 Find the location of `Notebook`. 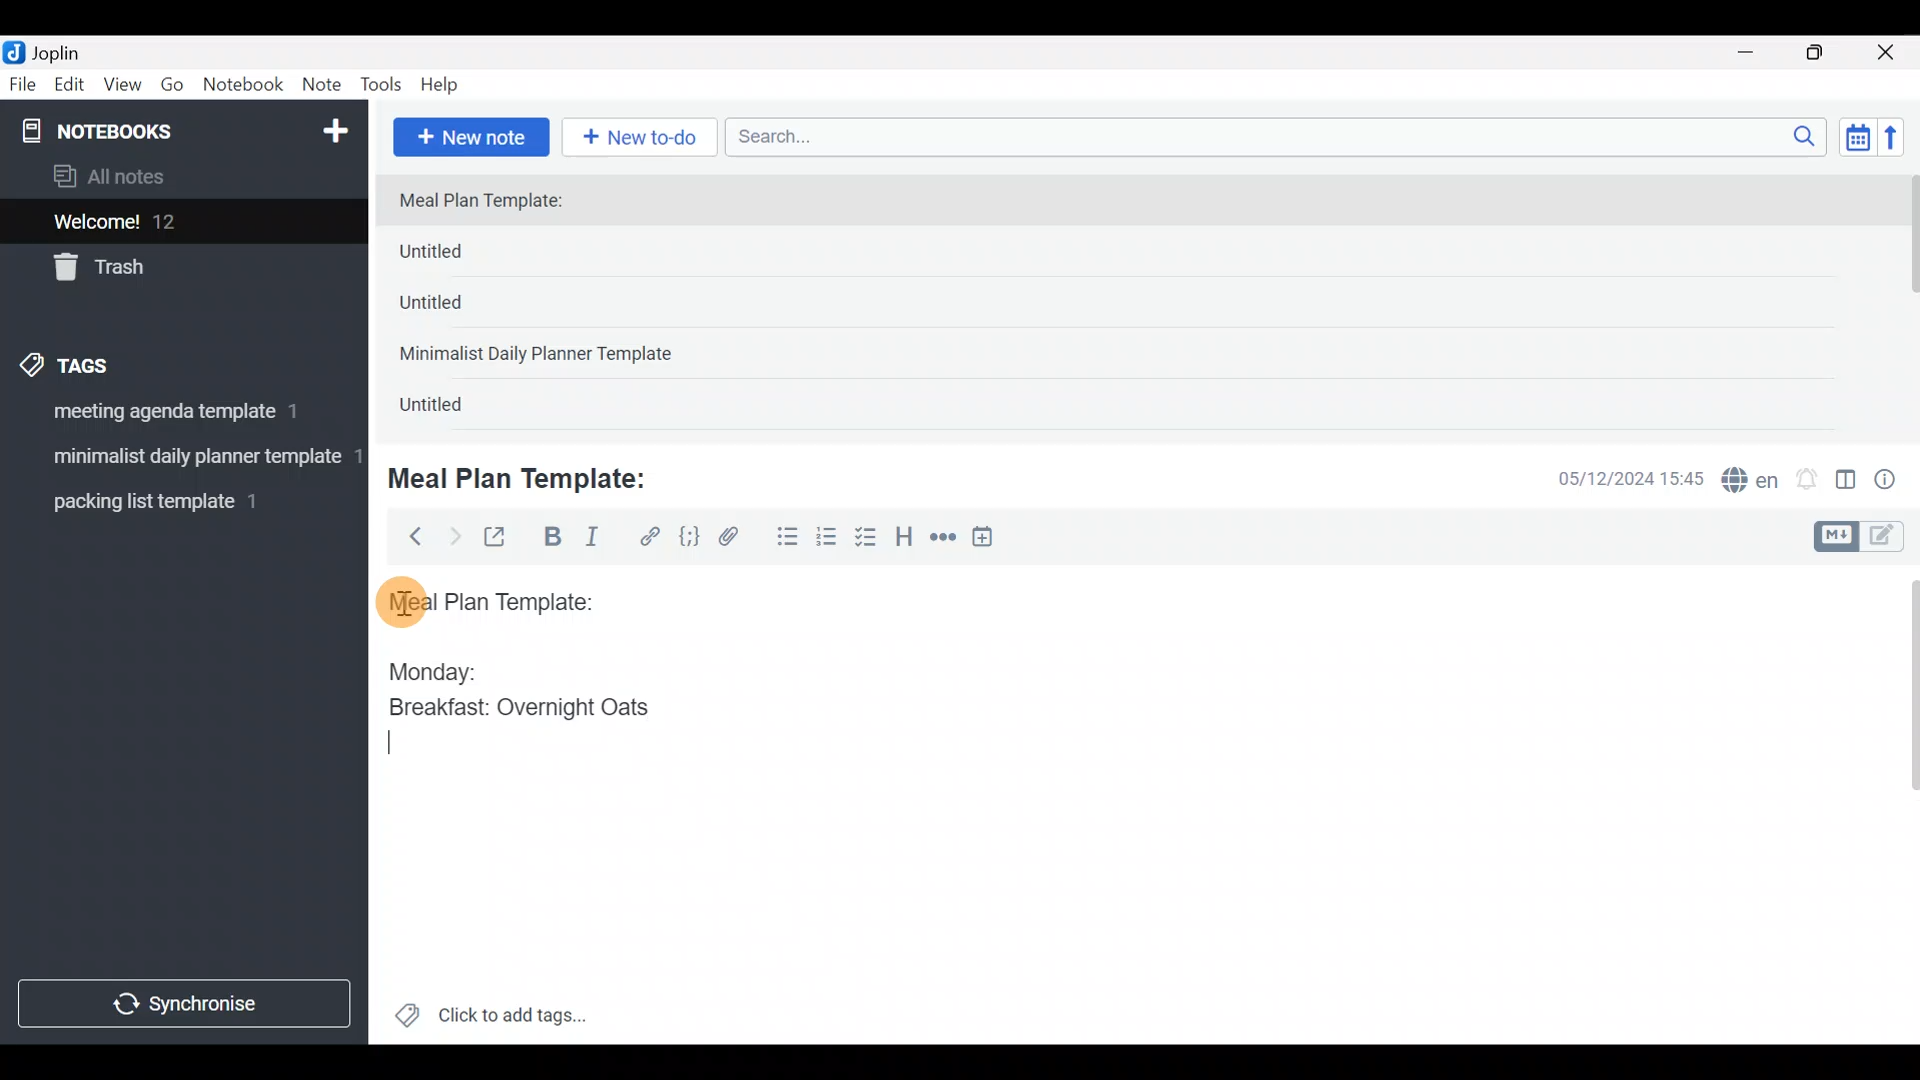

Notebook is located at coordinates (244, 85).